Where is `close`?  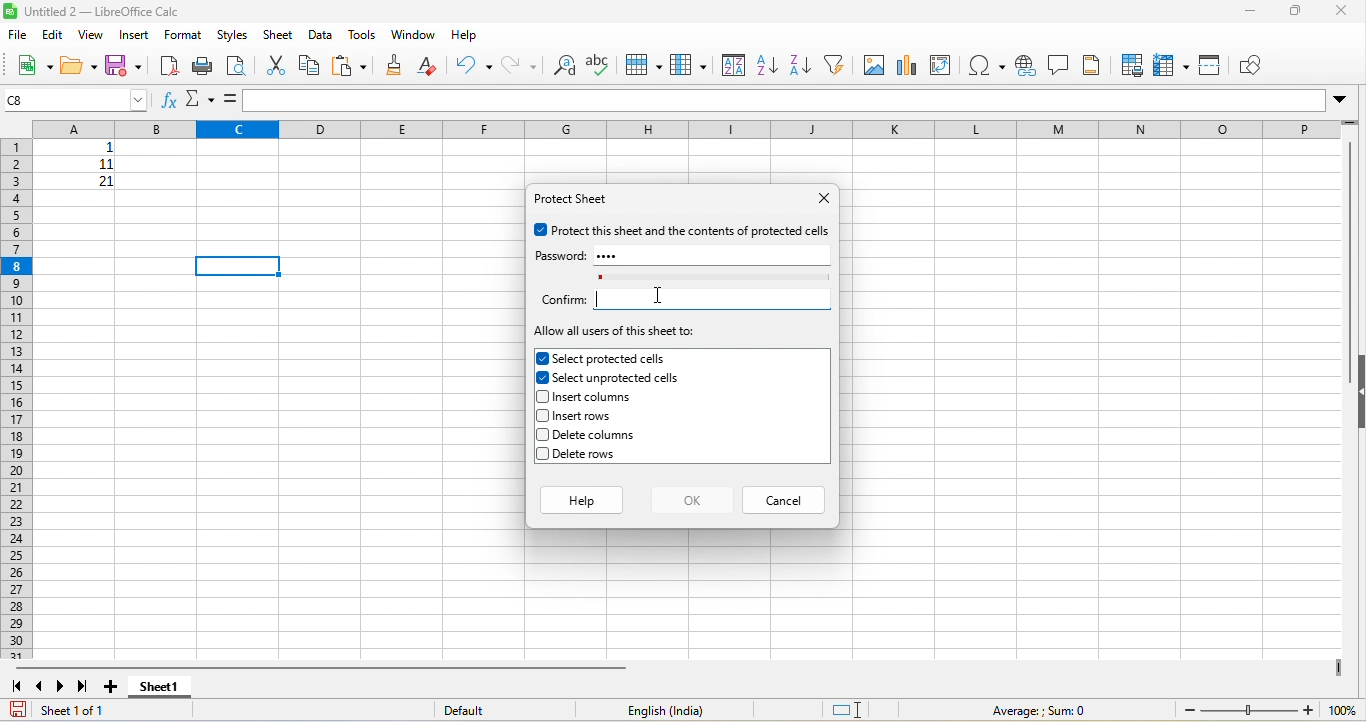
close is located at coordinates (815, 199).